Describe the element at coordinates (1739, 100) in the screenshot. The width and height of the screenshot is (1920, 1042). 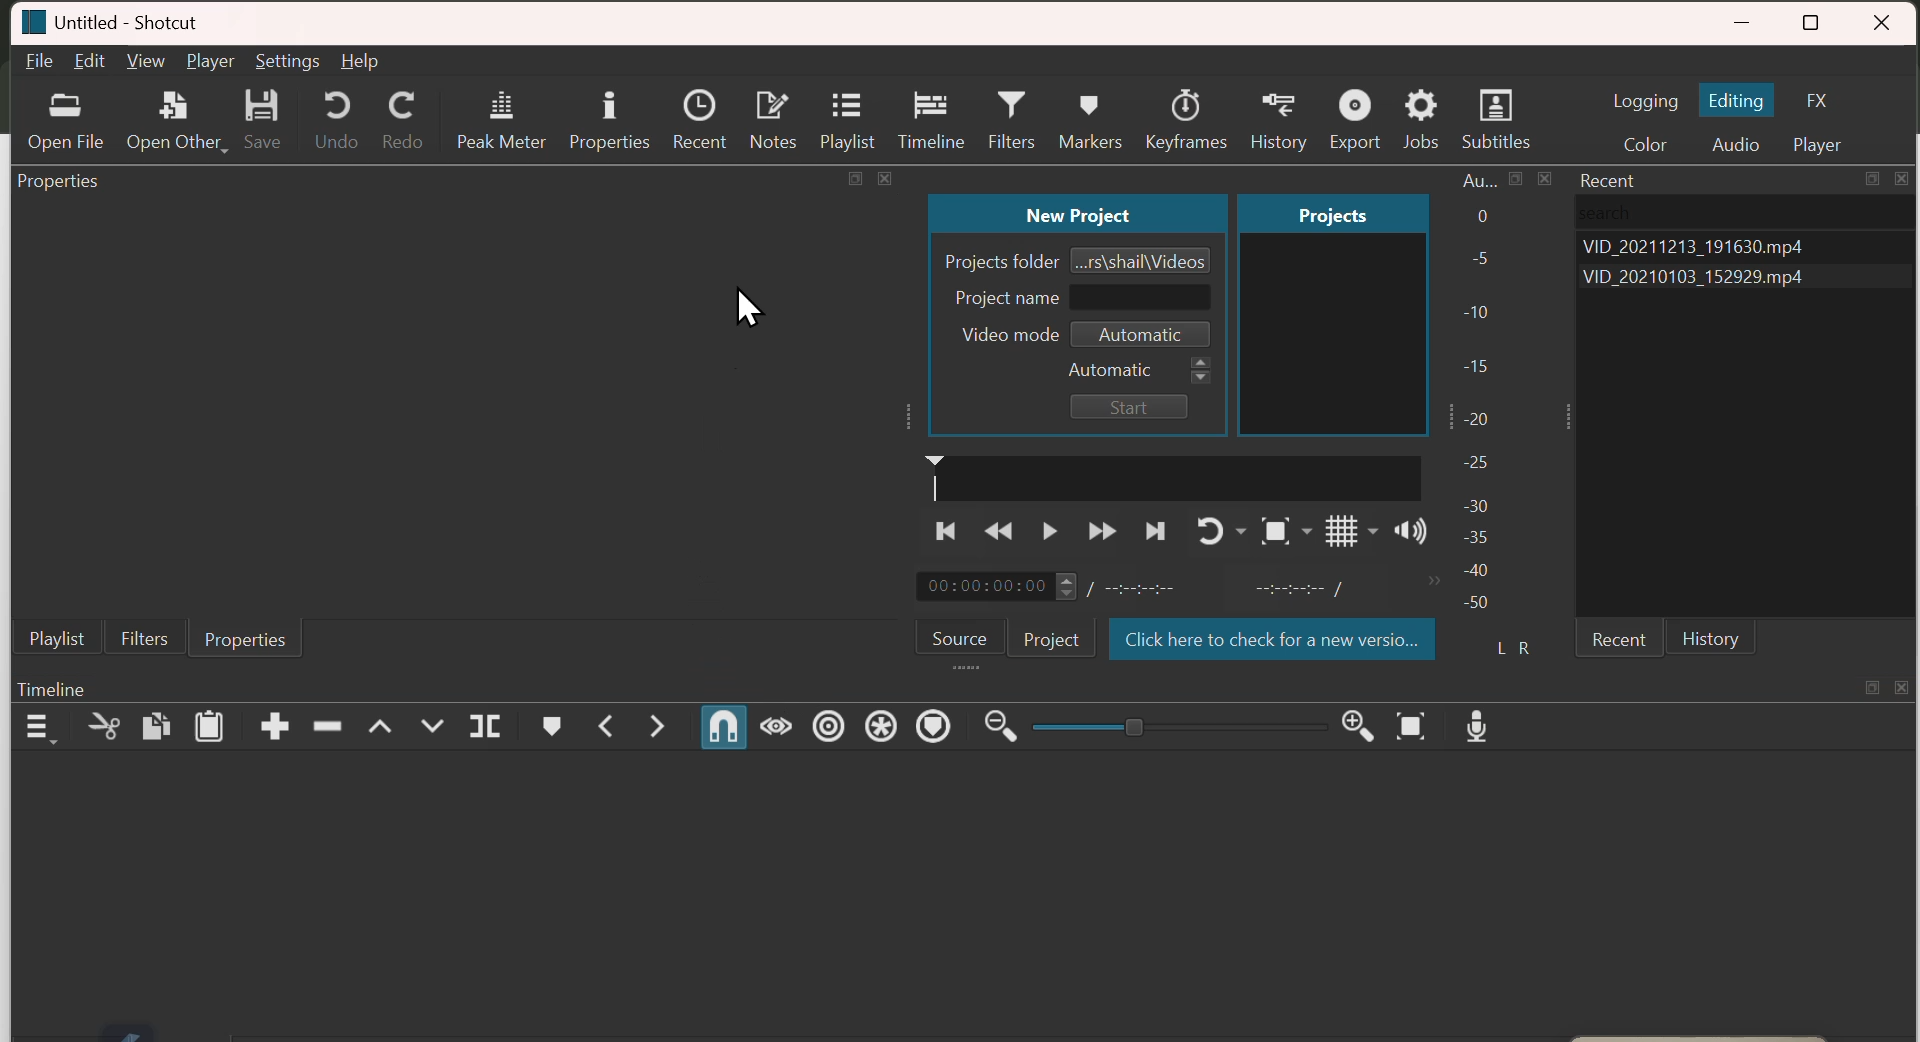
I see `Editing` at that location.